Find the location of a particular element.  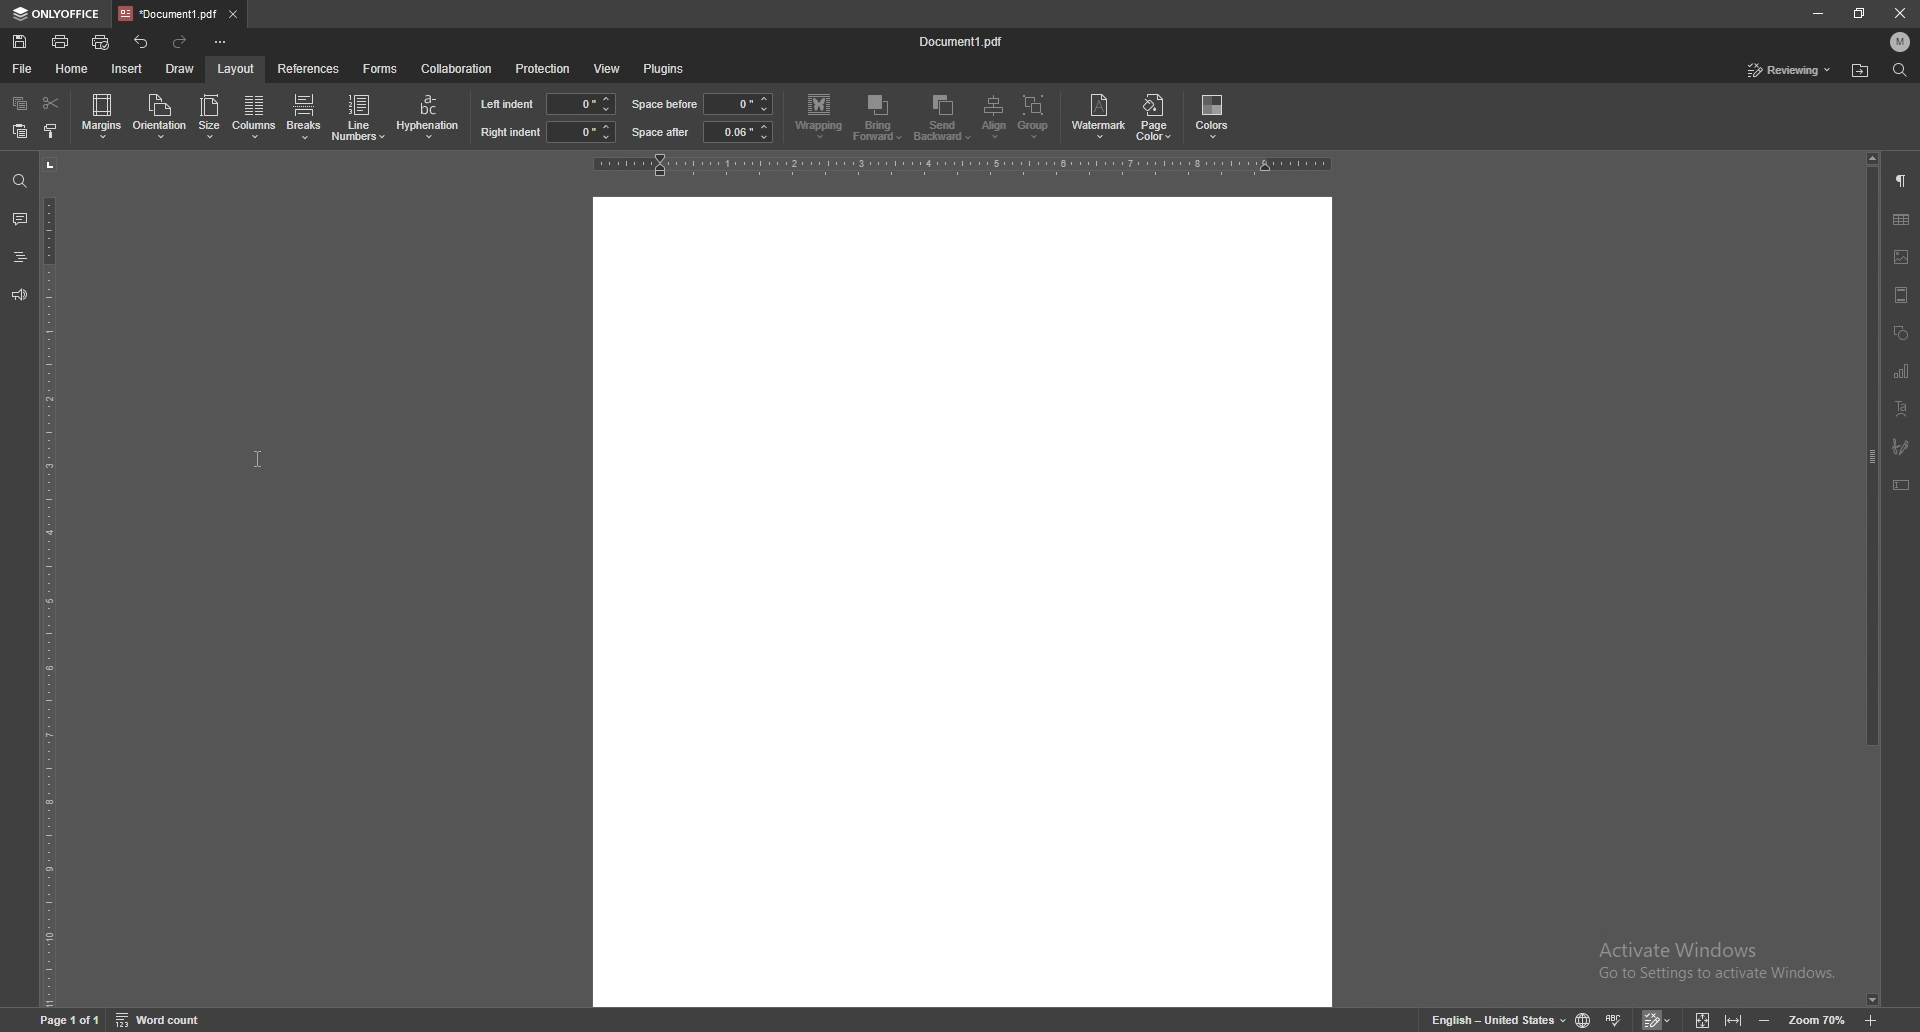

group is located at coordinates (1035, 117).